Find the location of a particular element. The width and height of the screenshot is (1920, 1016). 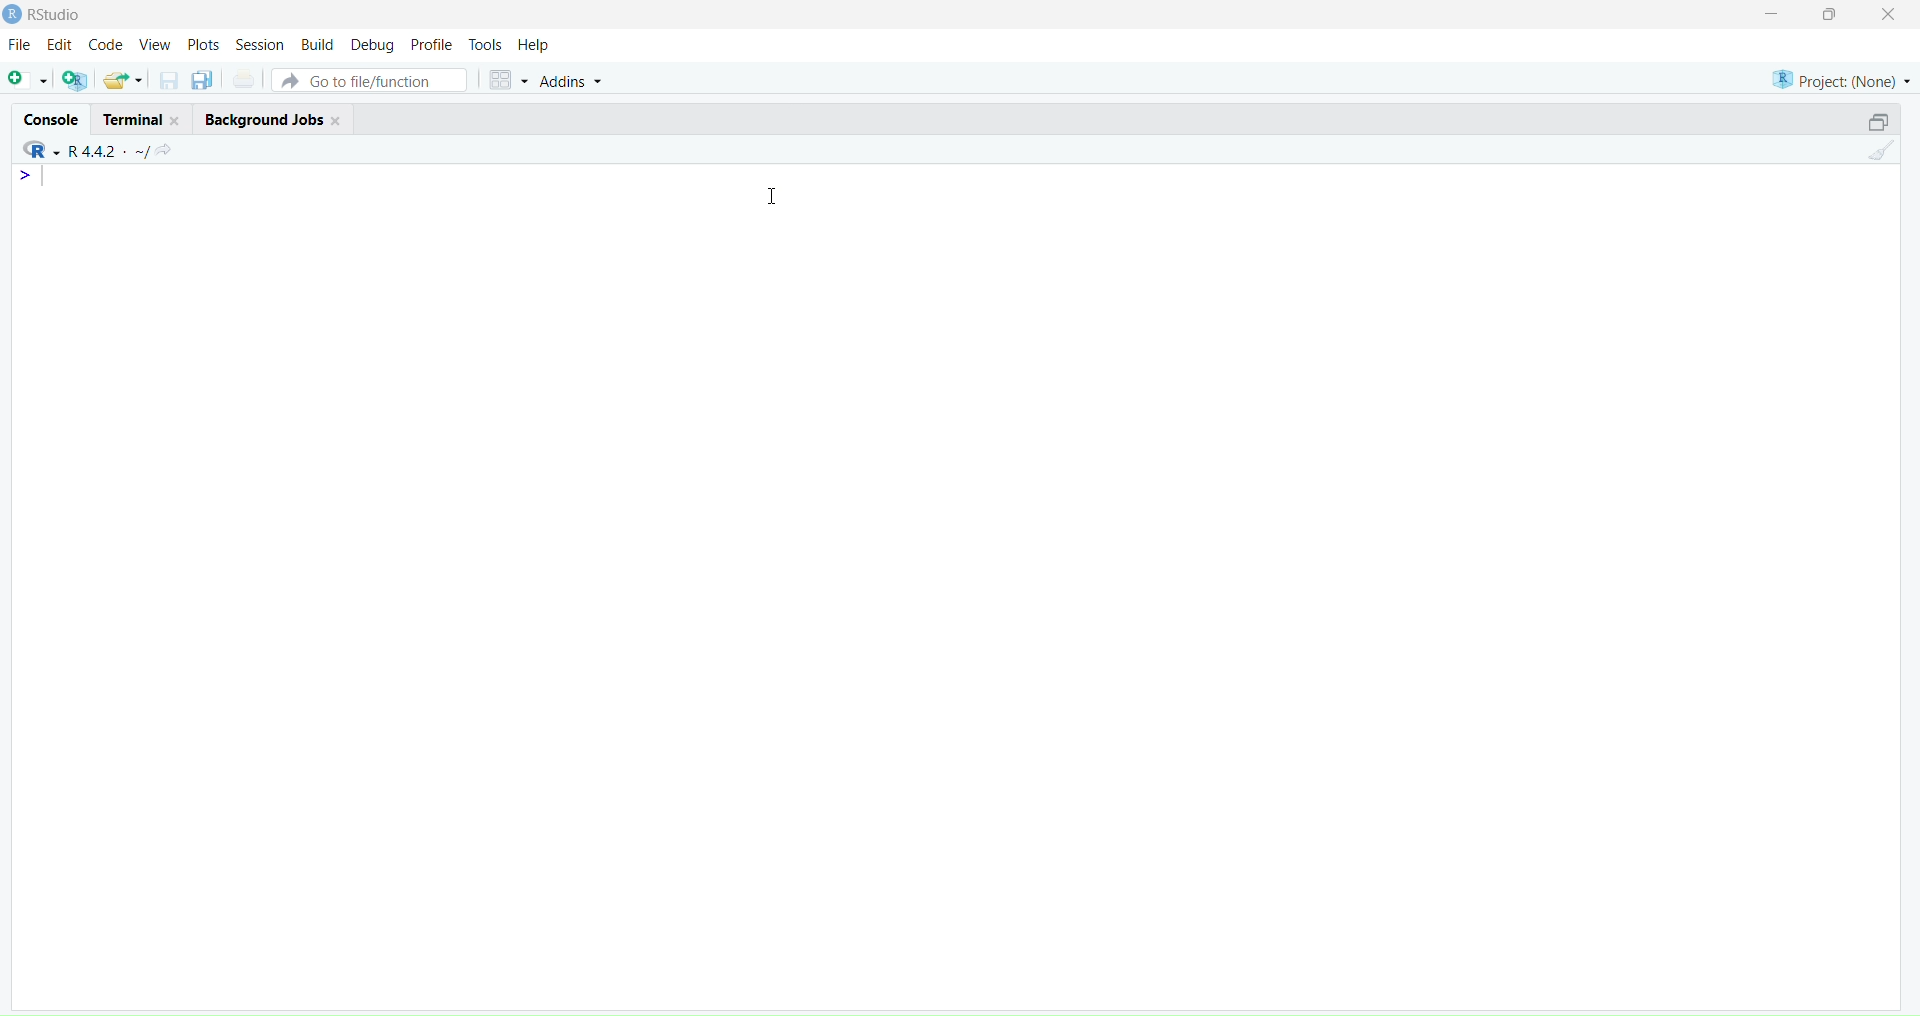

save as is located at coordinates (202, 81).